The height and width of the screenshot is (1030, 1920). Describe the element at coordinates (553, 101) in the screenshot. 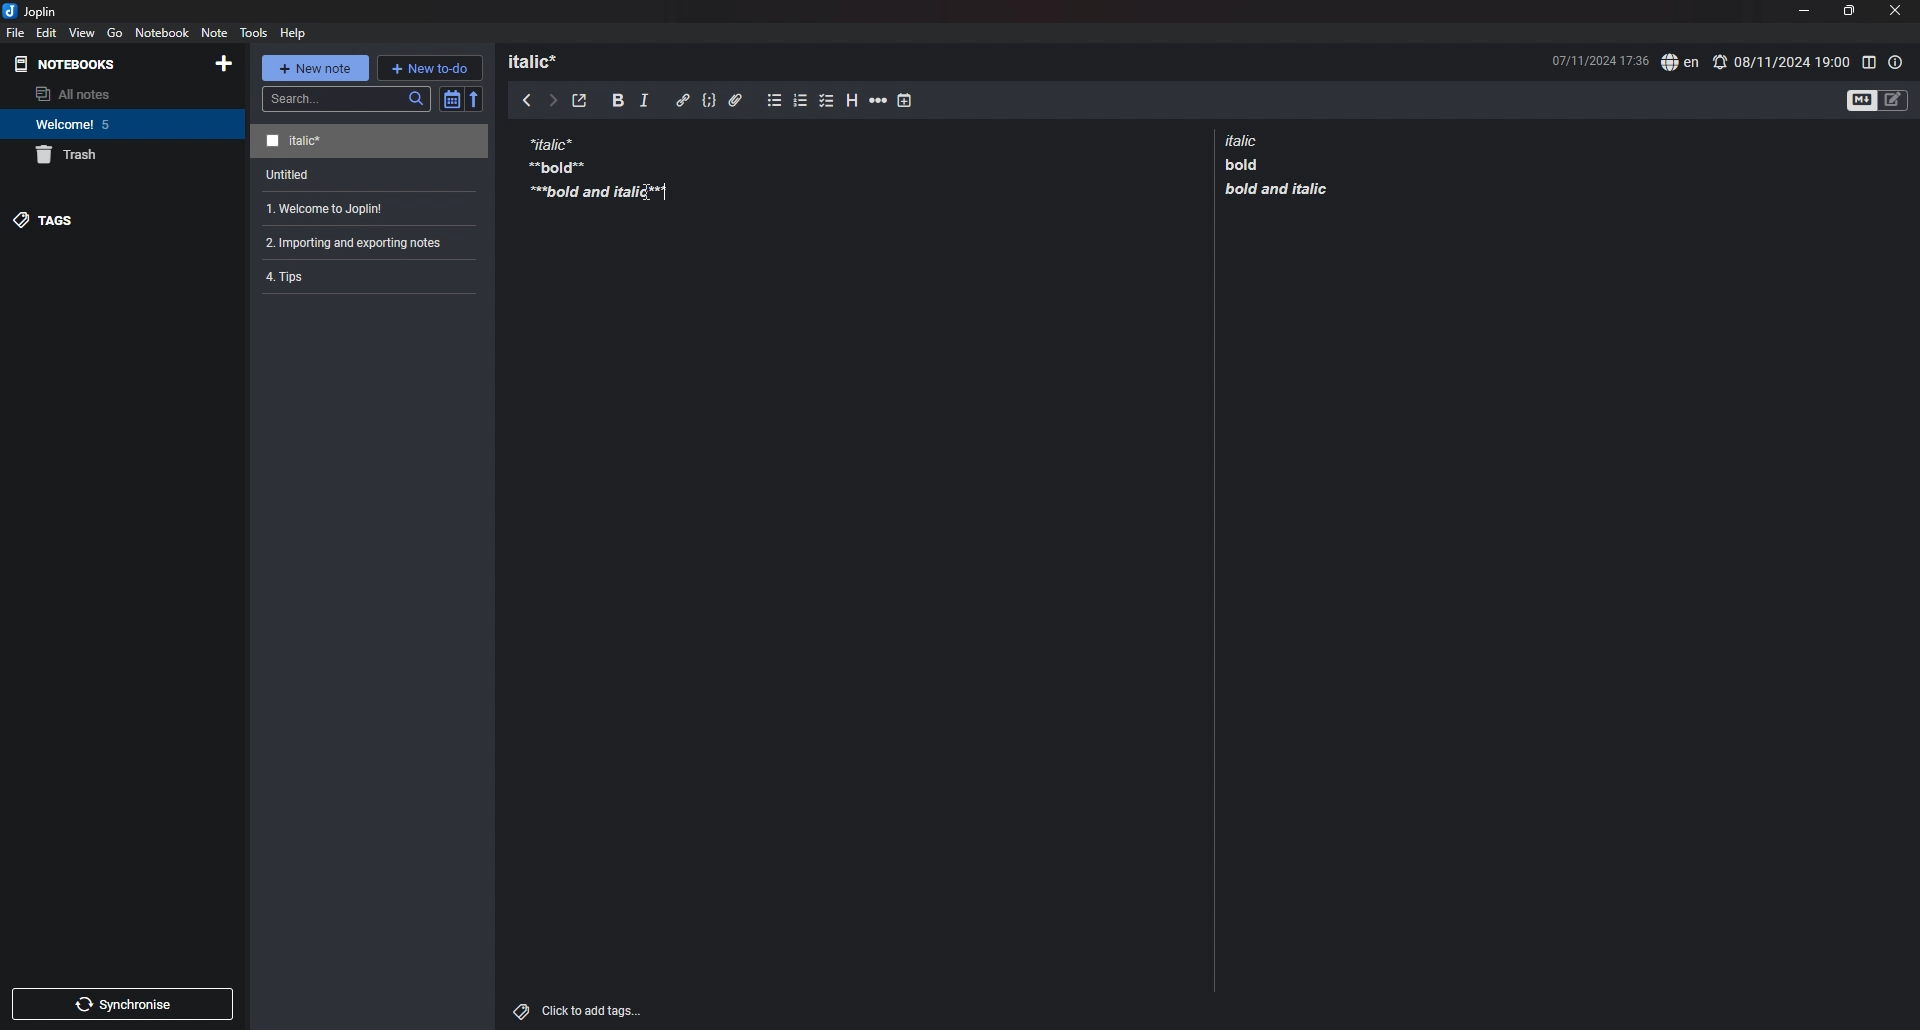

I see `next` at that location.